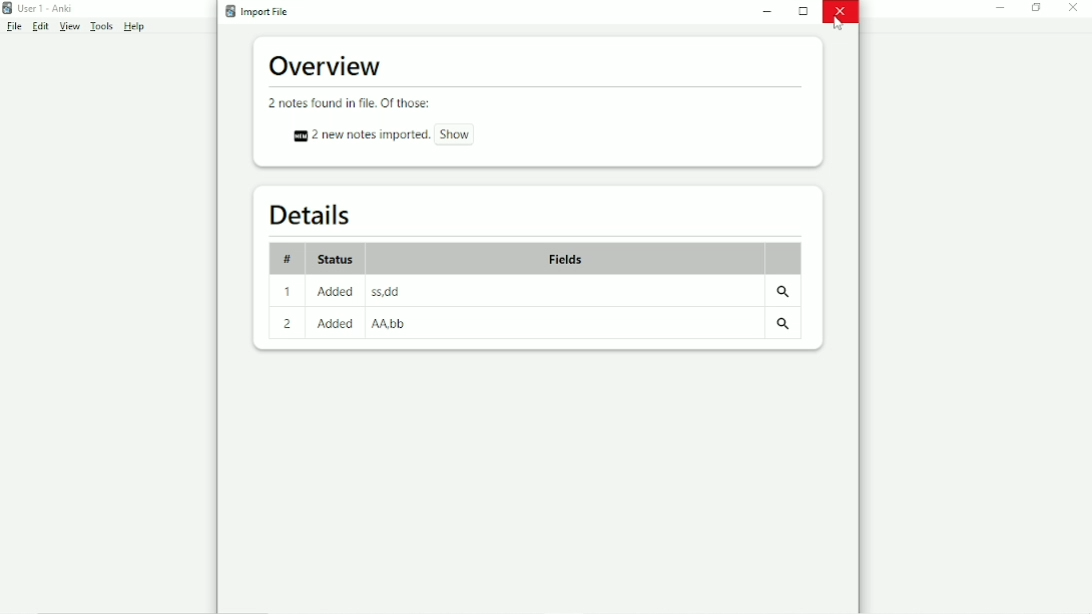  Describe the element at coordinates (40, 27) in the screenshot. I see `Edit` at that location.